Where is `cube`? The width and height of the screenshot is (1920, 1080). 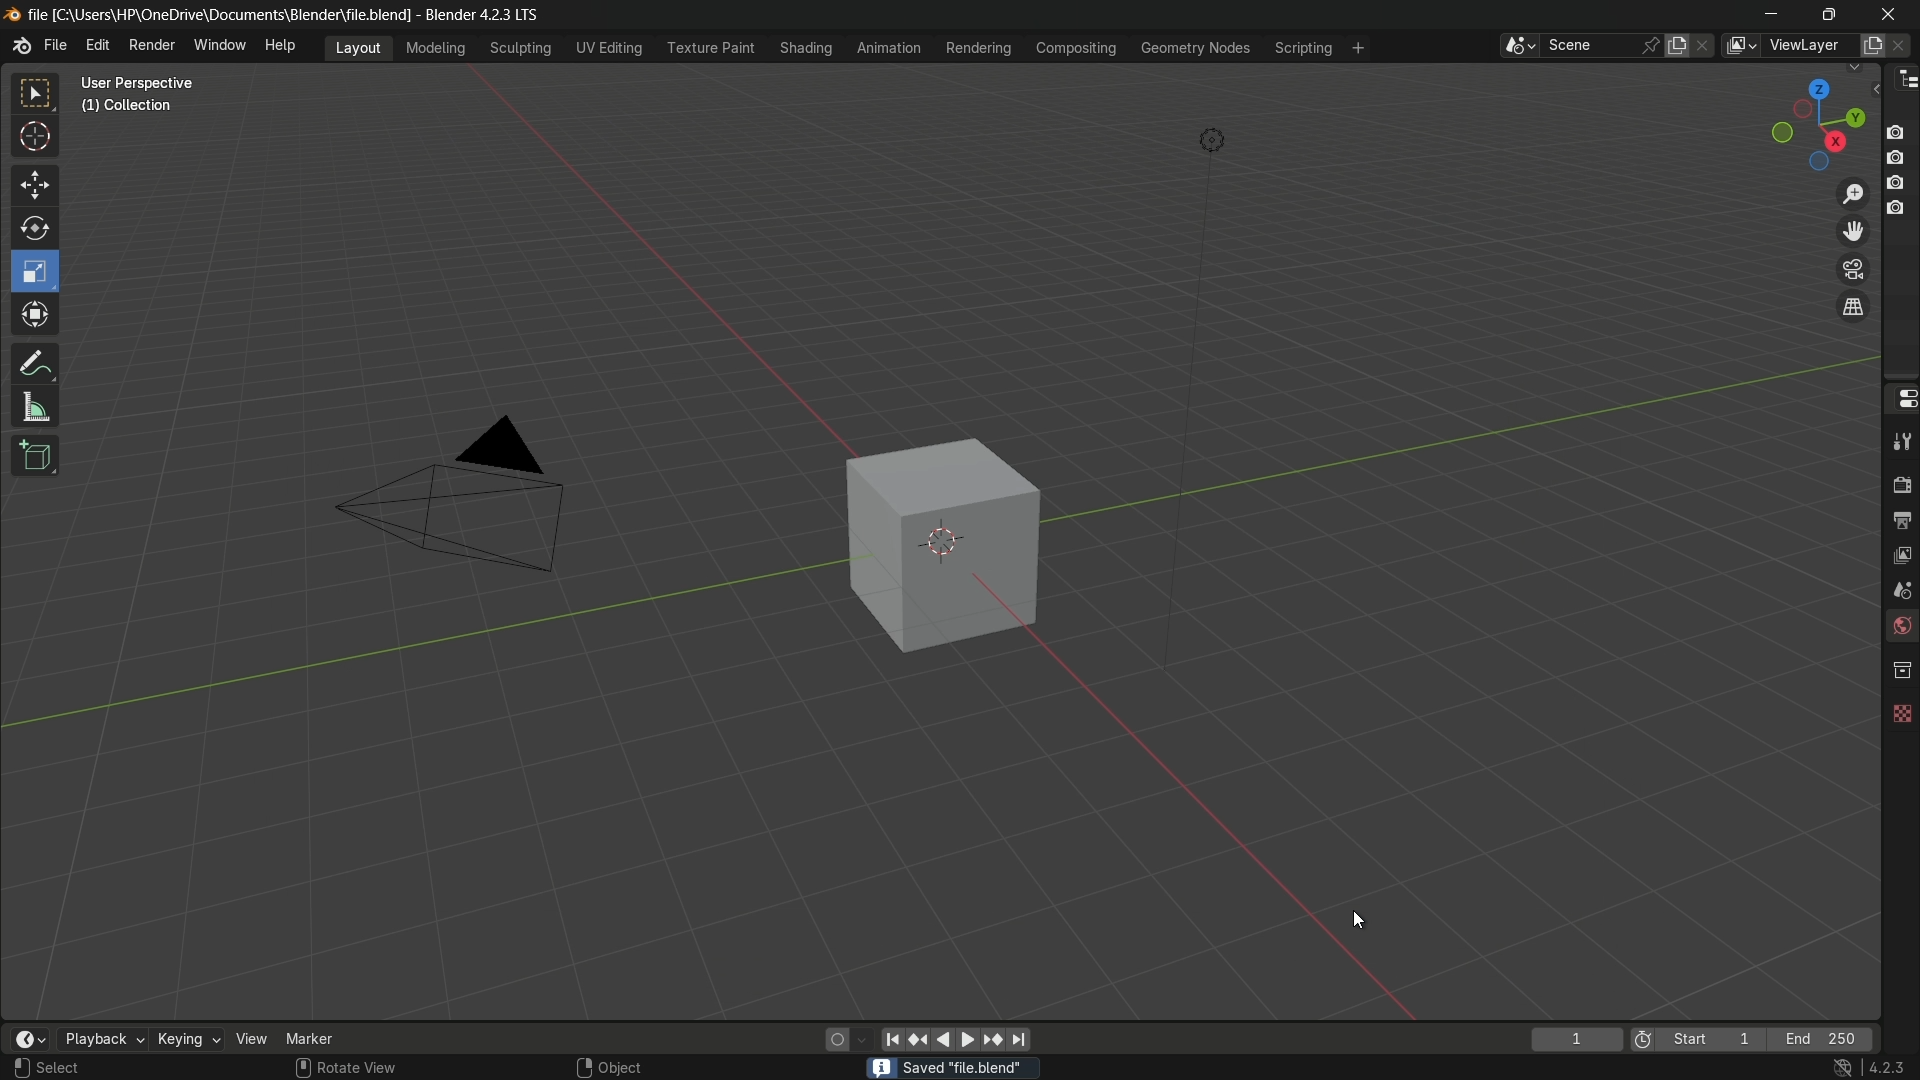 cube is located at coordinates (930, 544).